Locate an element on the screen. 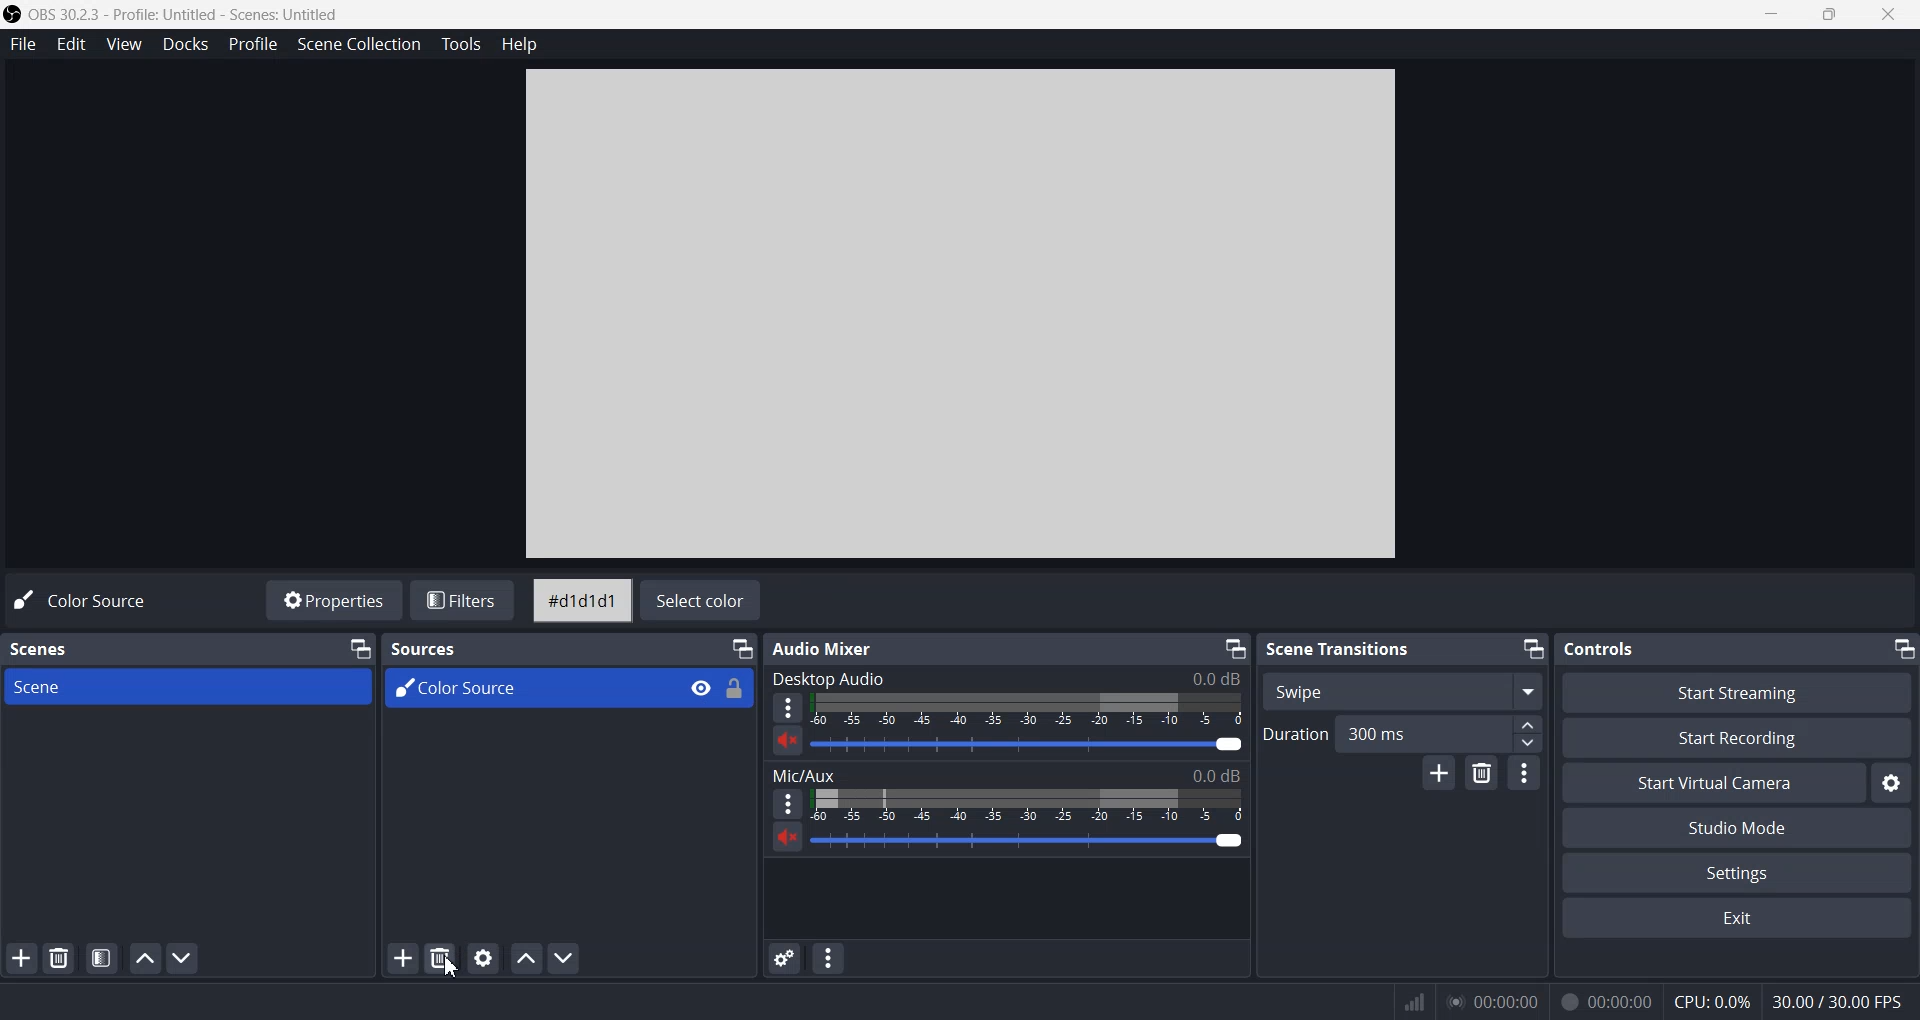  Settings is located at coordinates (1737, 872).